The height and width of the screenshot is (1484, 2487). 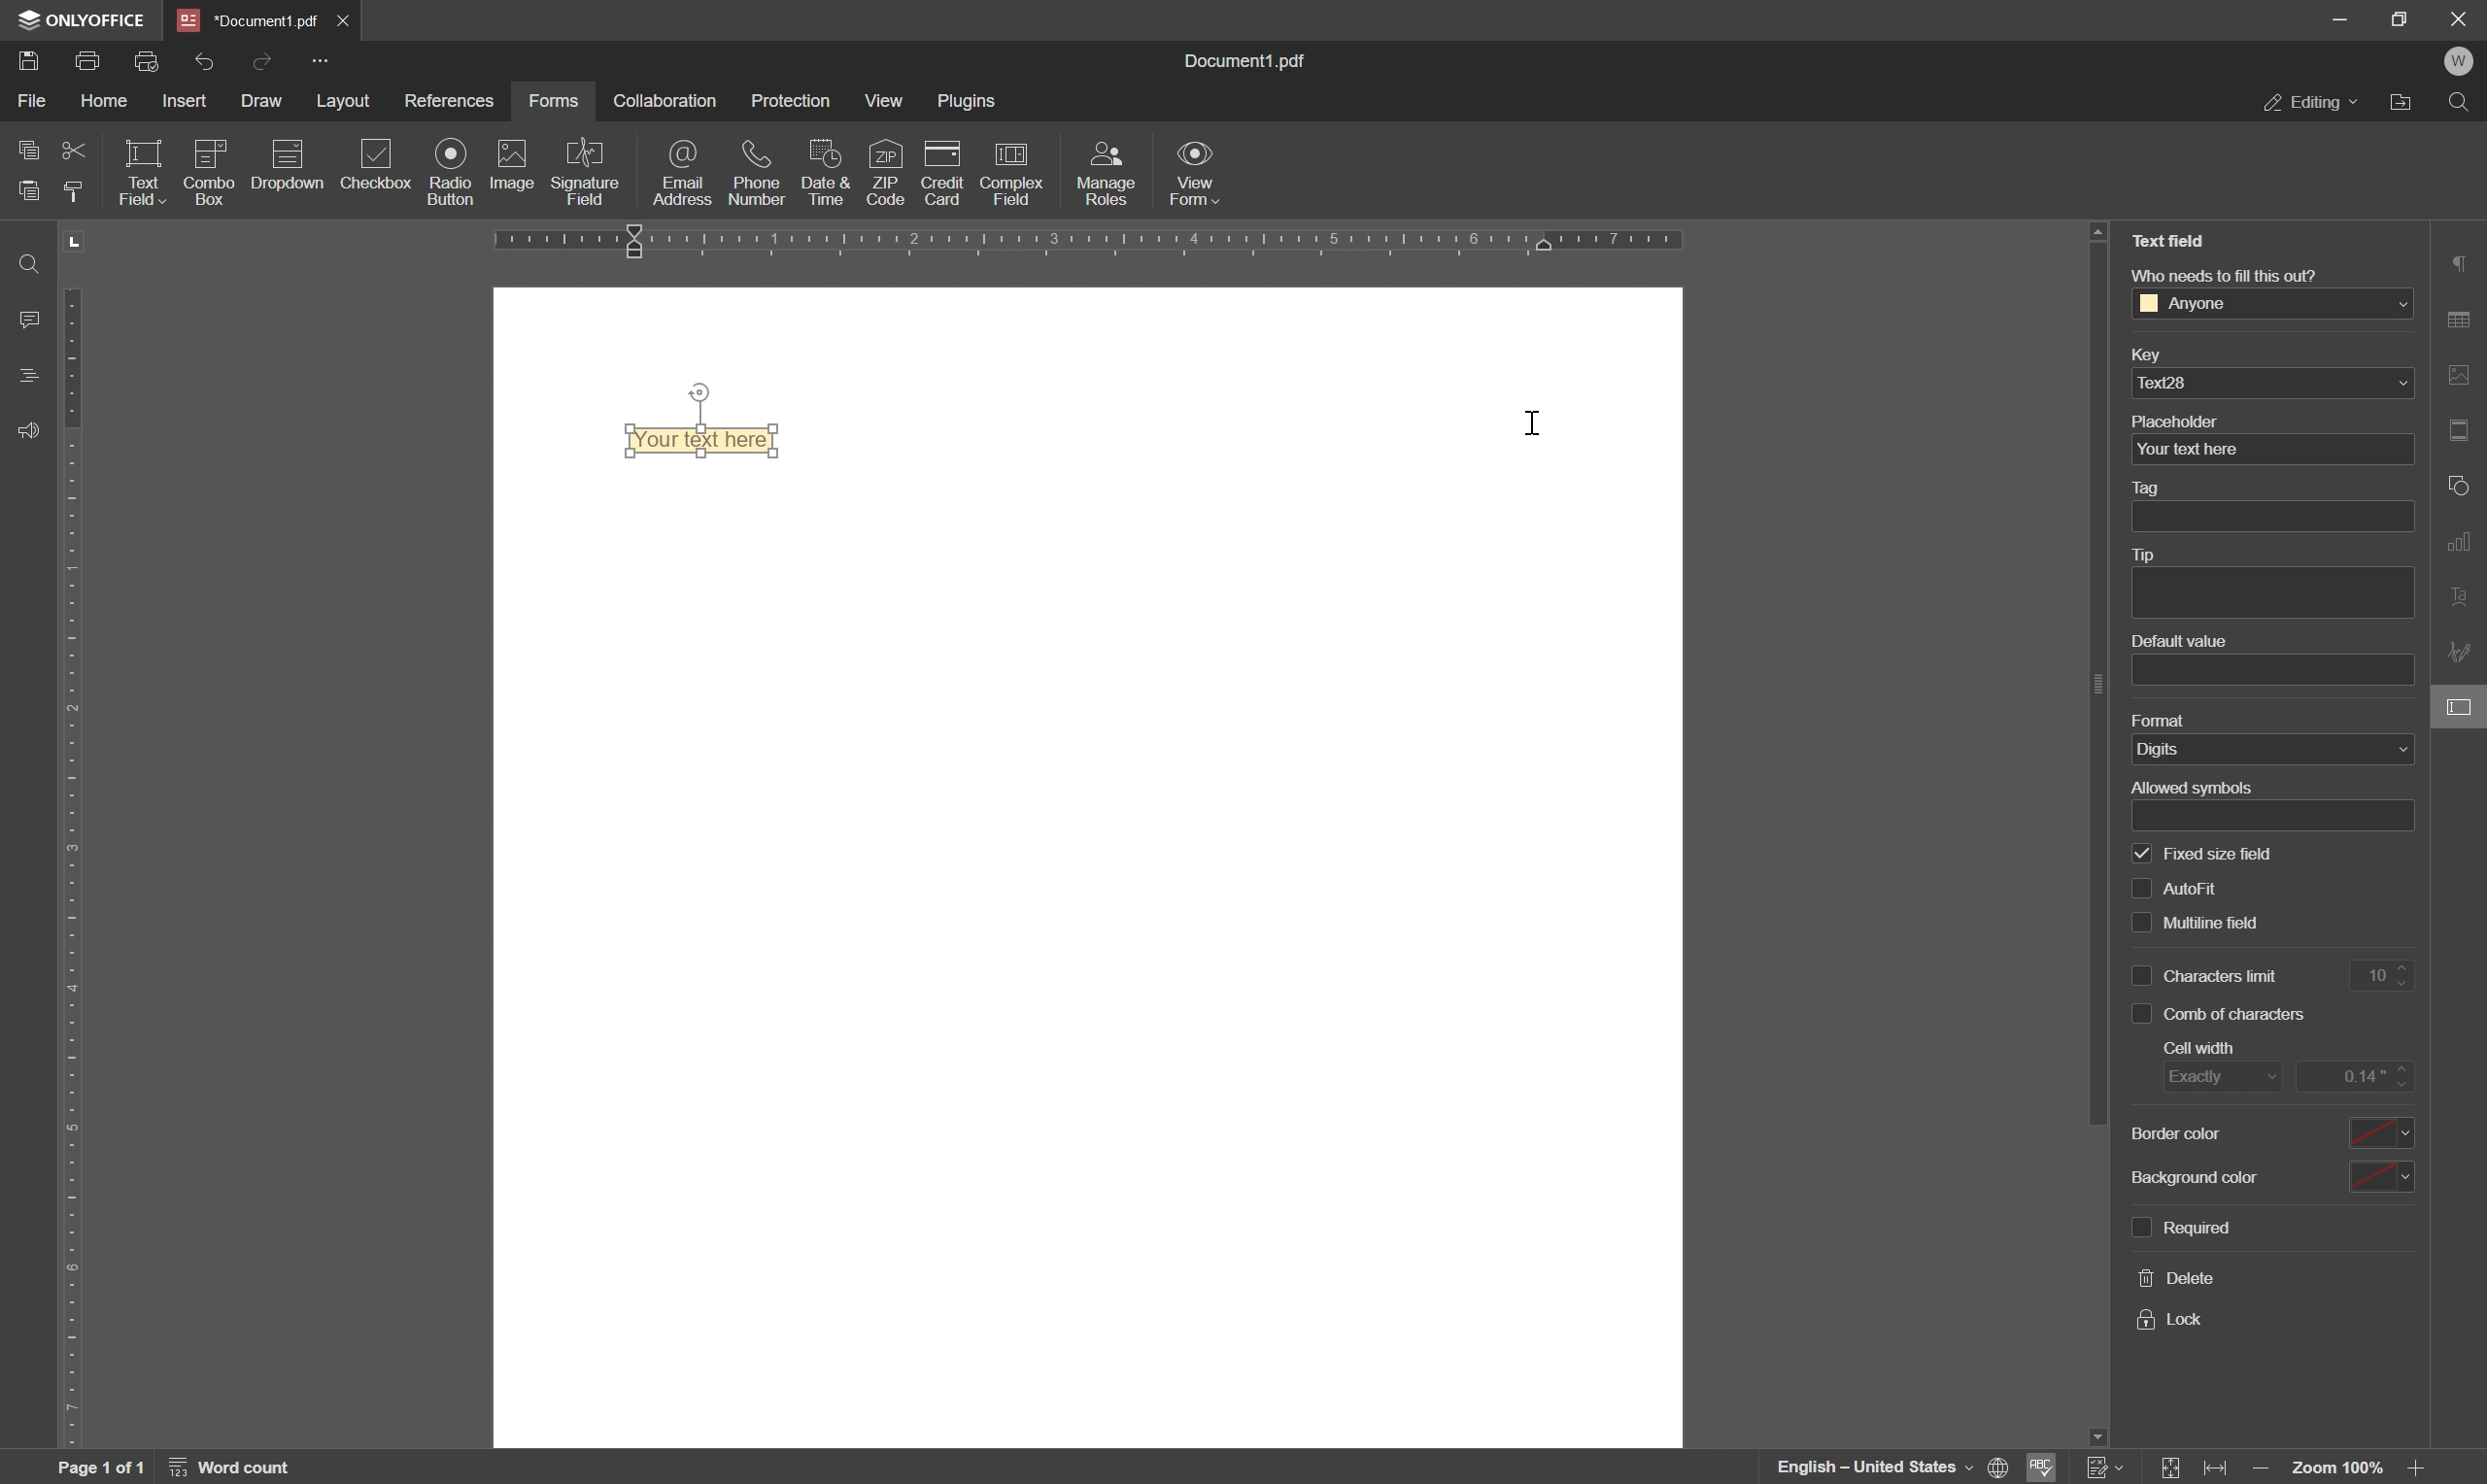 What do you see at coordinates (99, 1468) in the screenshot?
I see `page 1 of 1` at bounding box center [99, 1468].